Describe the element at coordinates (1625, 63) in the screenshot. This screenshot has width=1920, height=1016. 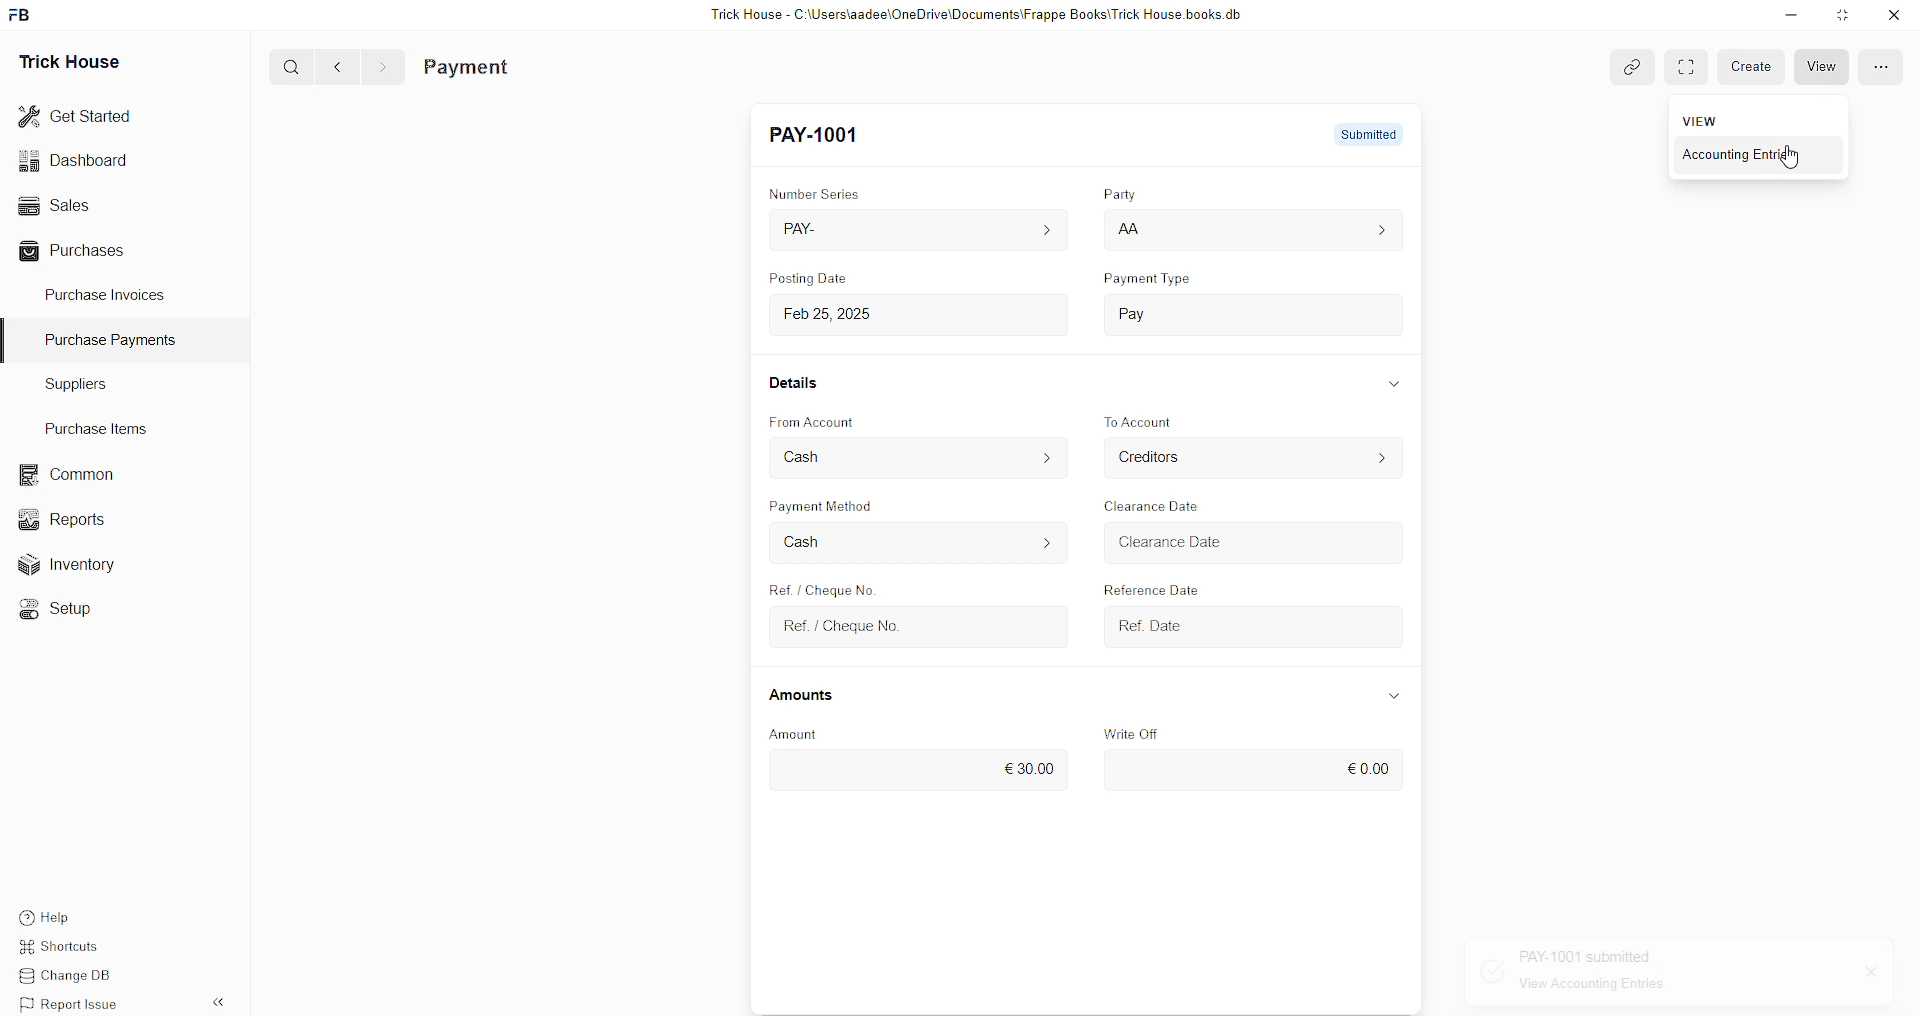
I see `attach` at that location.